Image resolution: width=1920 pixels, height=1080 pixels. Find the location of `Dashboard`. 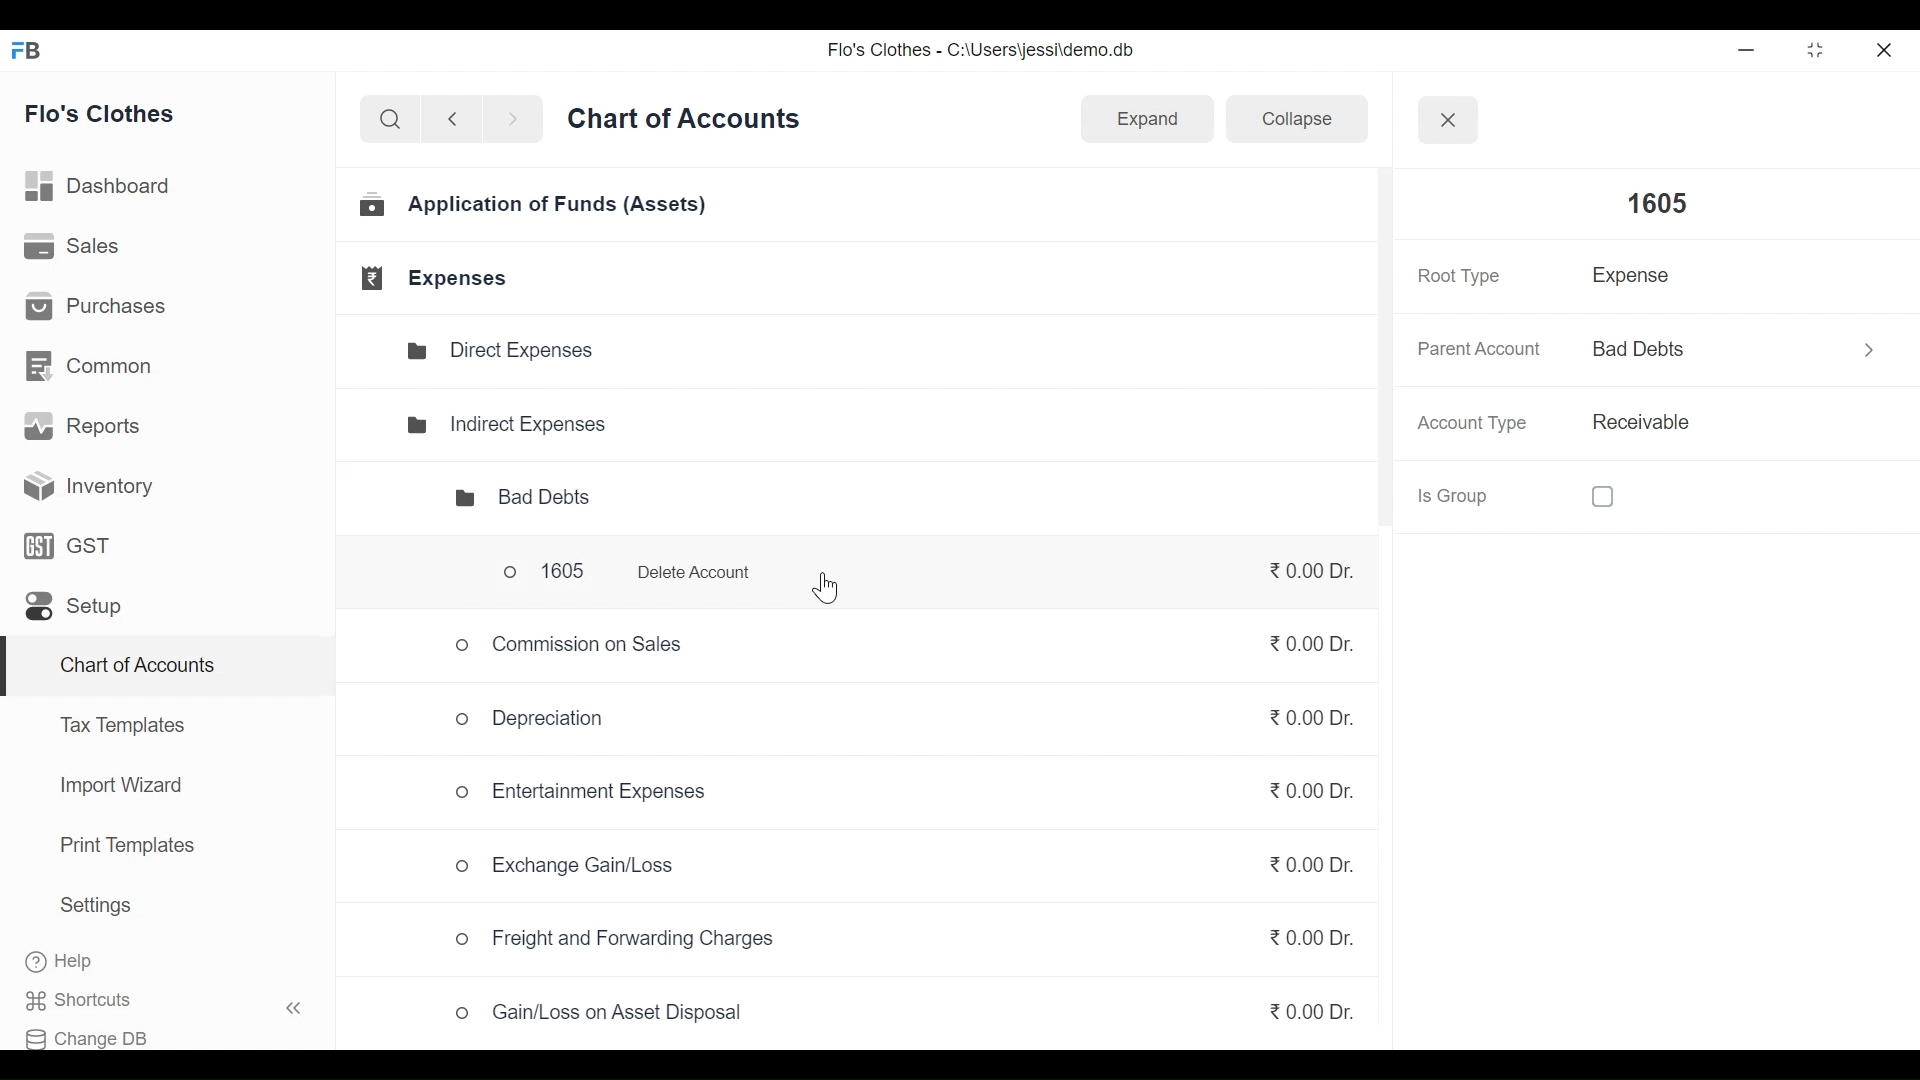

Dashboard is located at coordinates (107, 186).